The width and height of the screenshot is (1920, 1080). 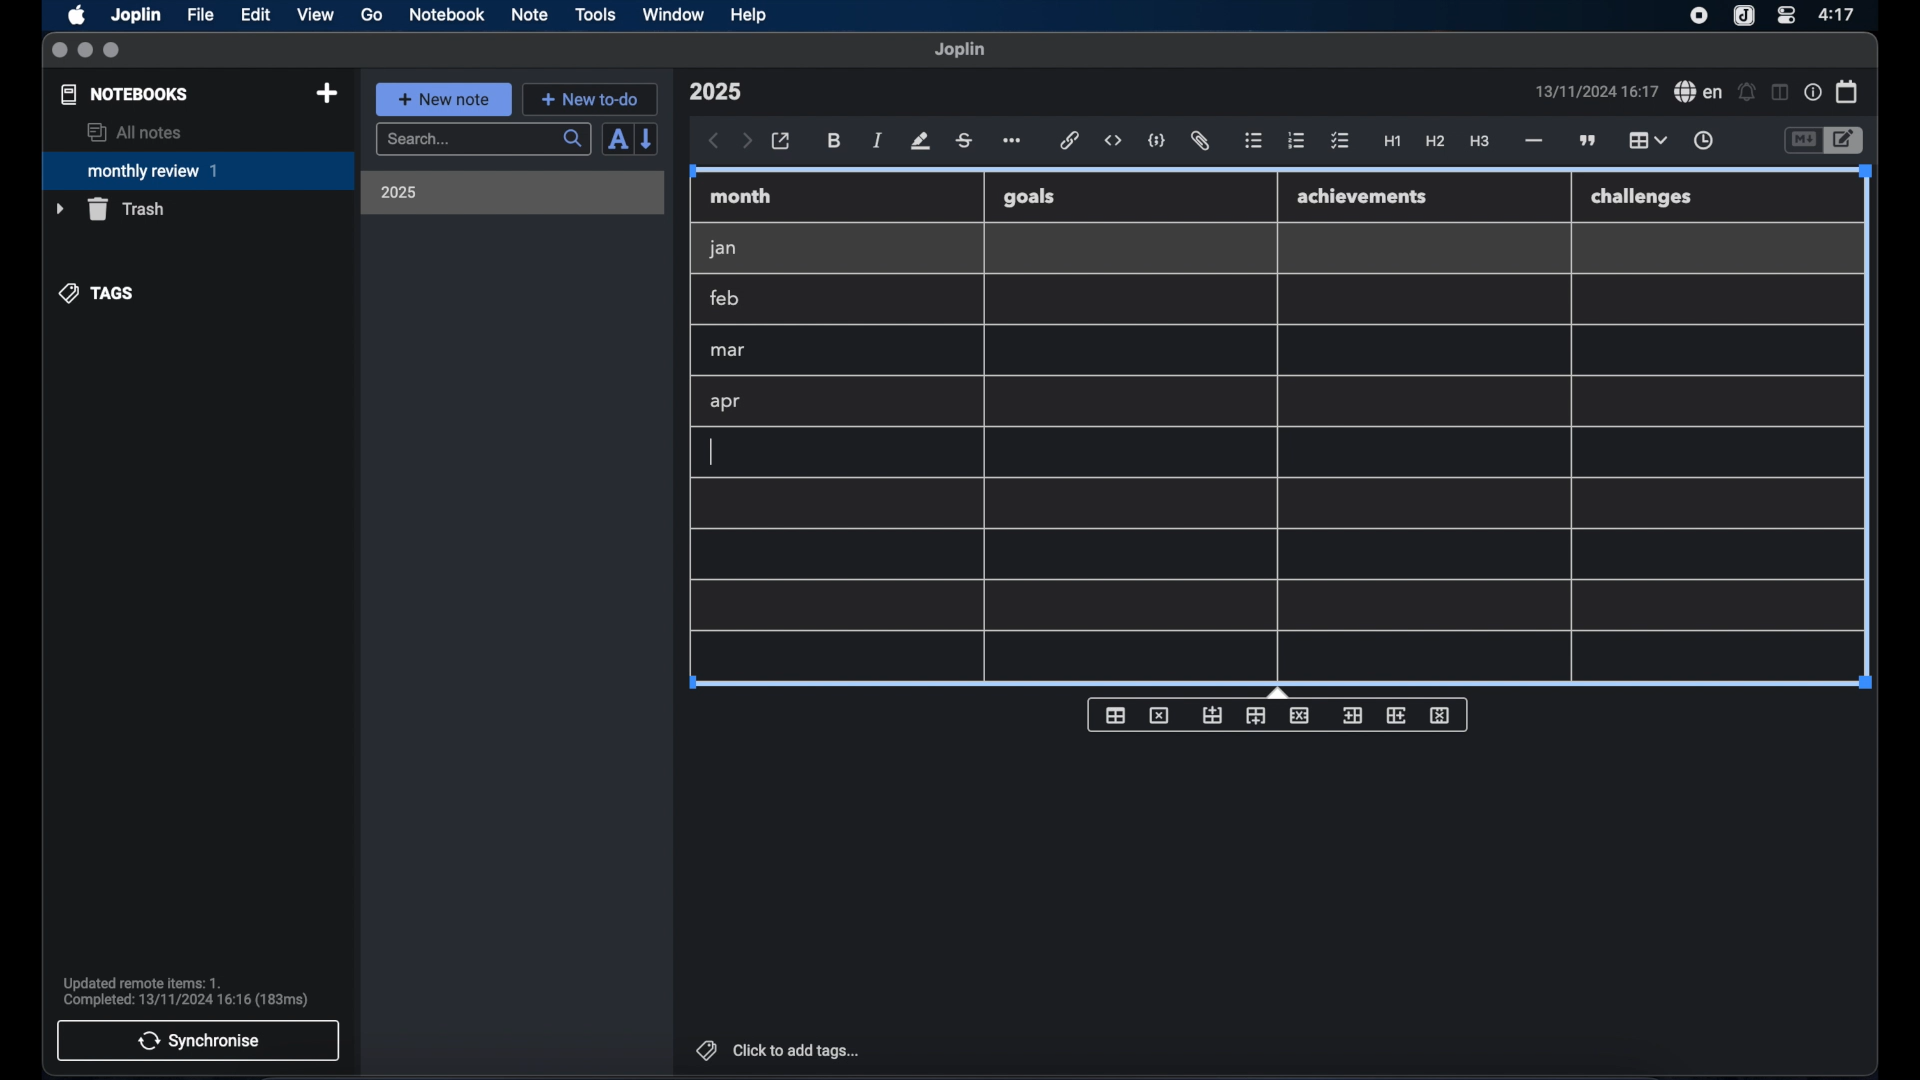 What do you see at coordinates (963, 141) in the screenshot?
I see `strikethrough` at bounding box center [963, 141].